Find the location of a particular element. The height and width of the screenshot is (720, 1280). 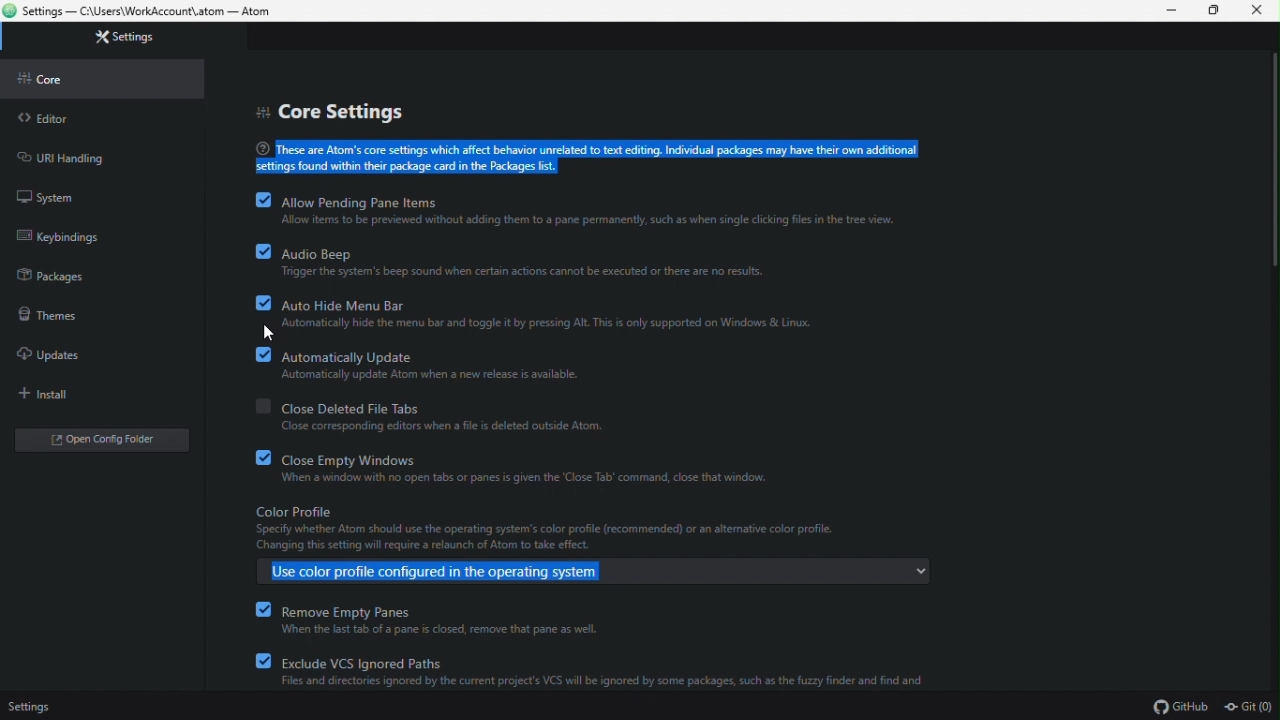

checkbox is located at coordinates (257, 459).